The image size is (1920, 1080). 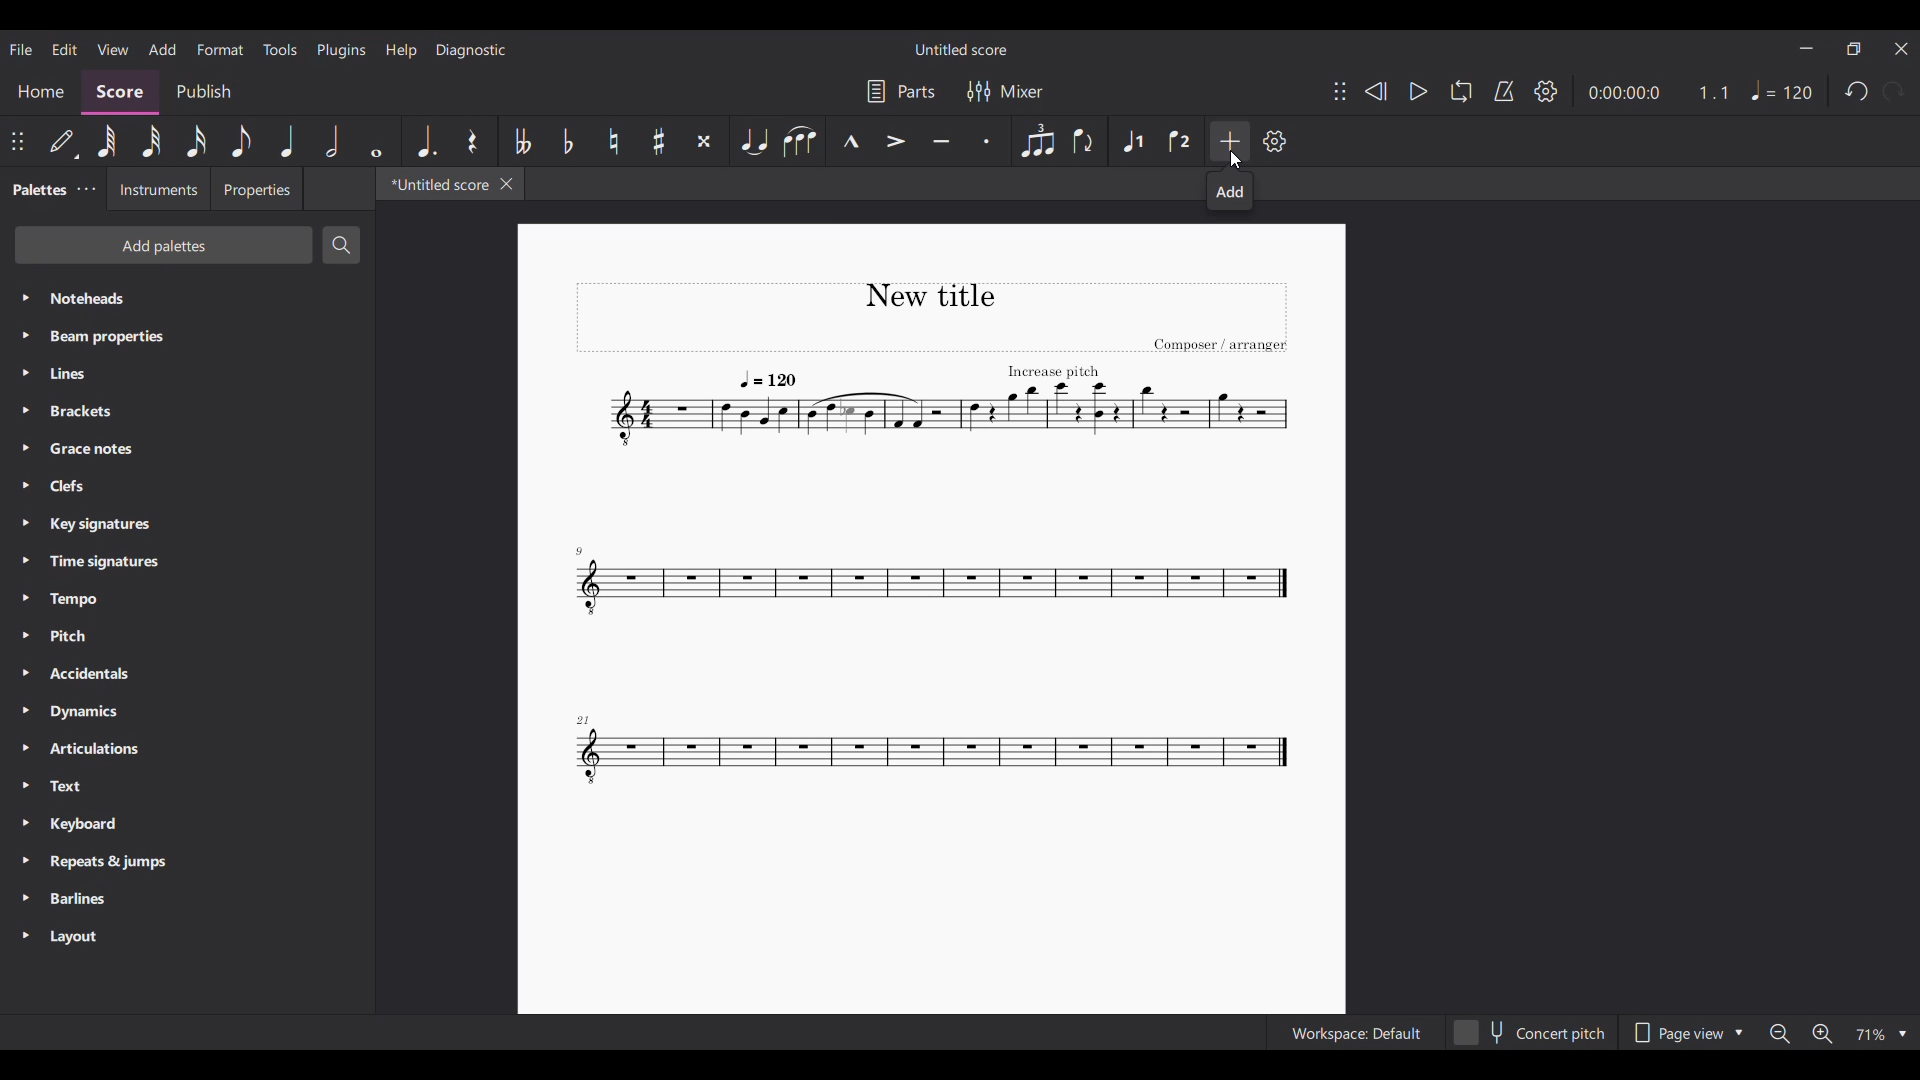 I want to click on Instruments, so click(x=156, y=189).